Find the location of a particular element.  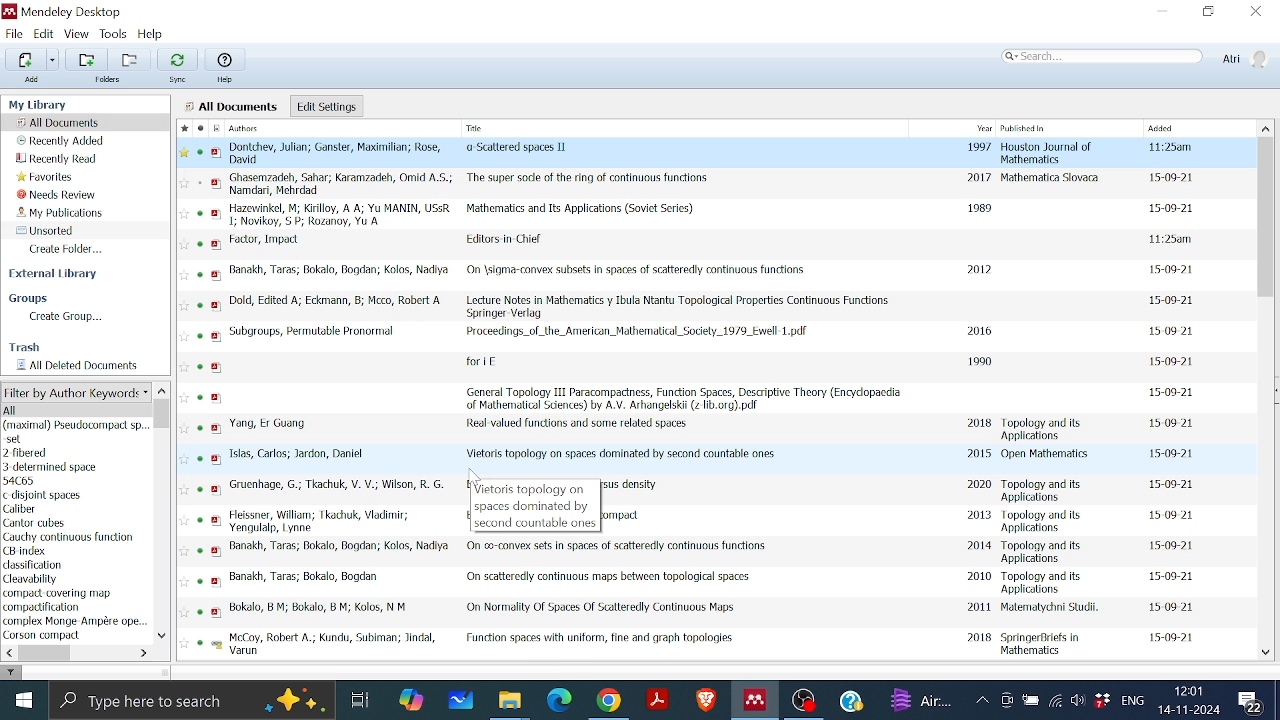

Mendeley is located at coordinates (757, 701).